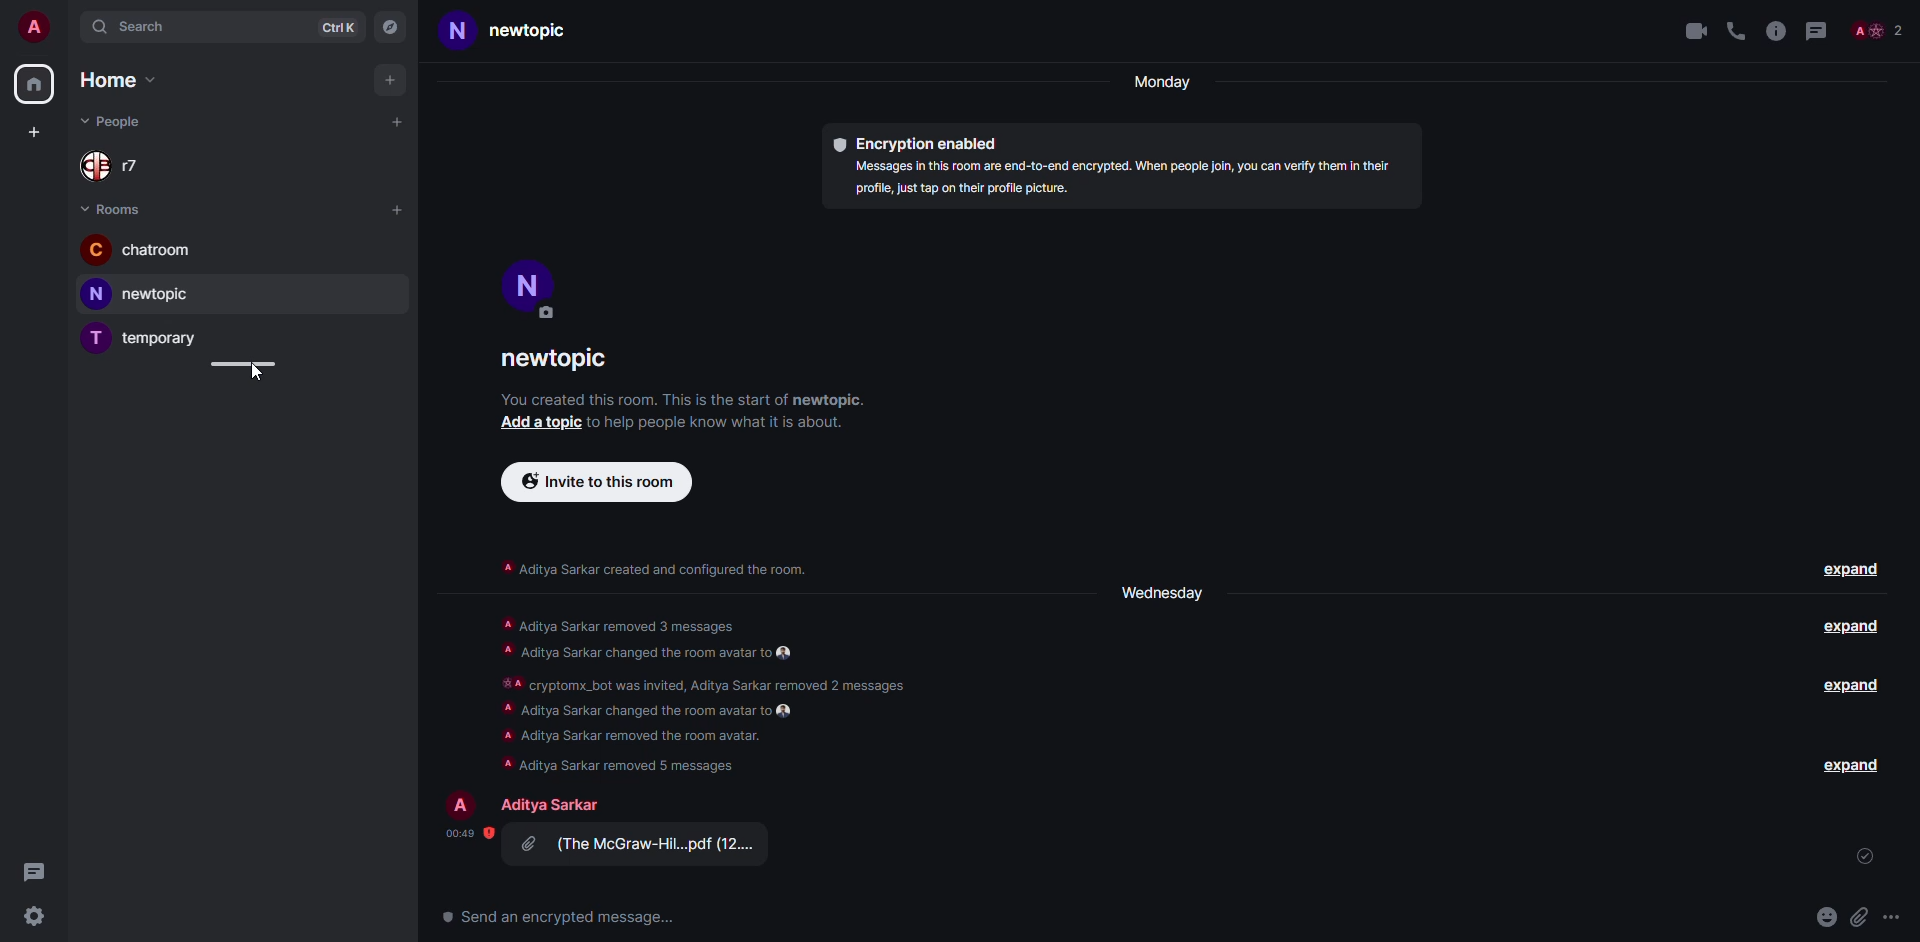  What do you see at coordinates (1892, 918) in the screenshot?
I see `more` at bounding box center [1892, 918].